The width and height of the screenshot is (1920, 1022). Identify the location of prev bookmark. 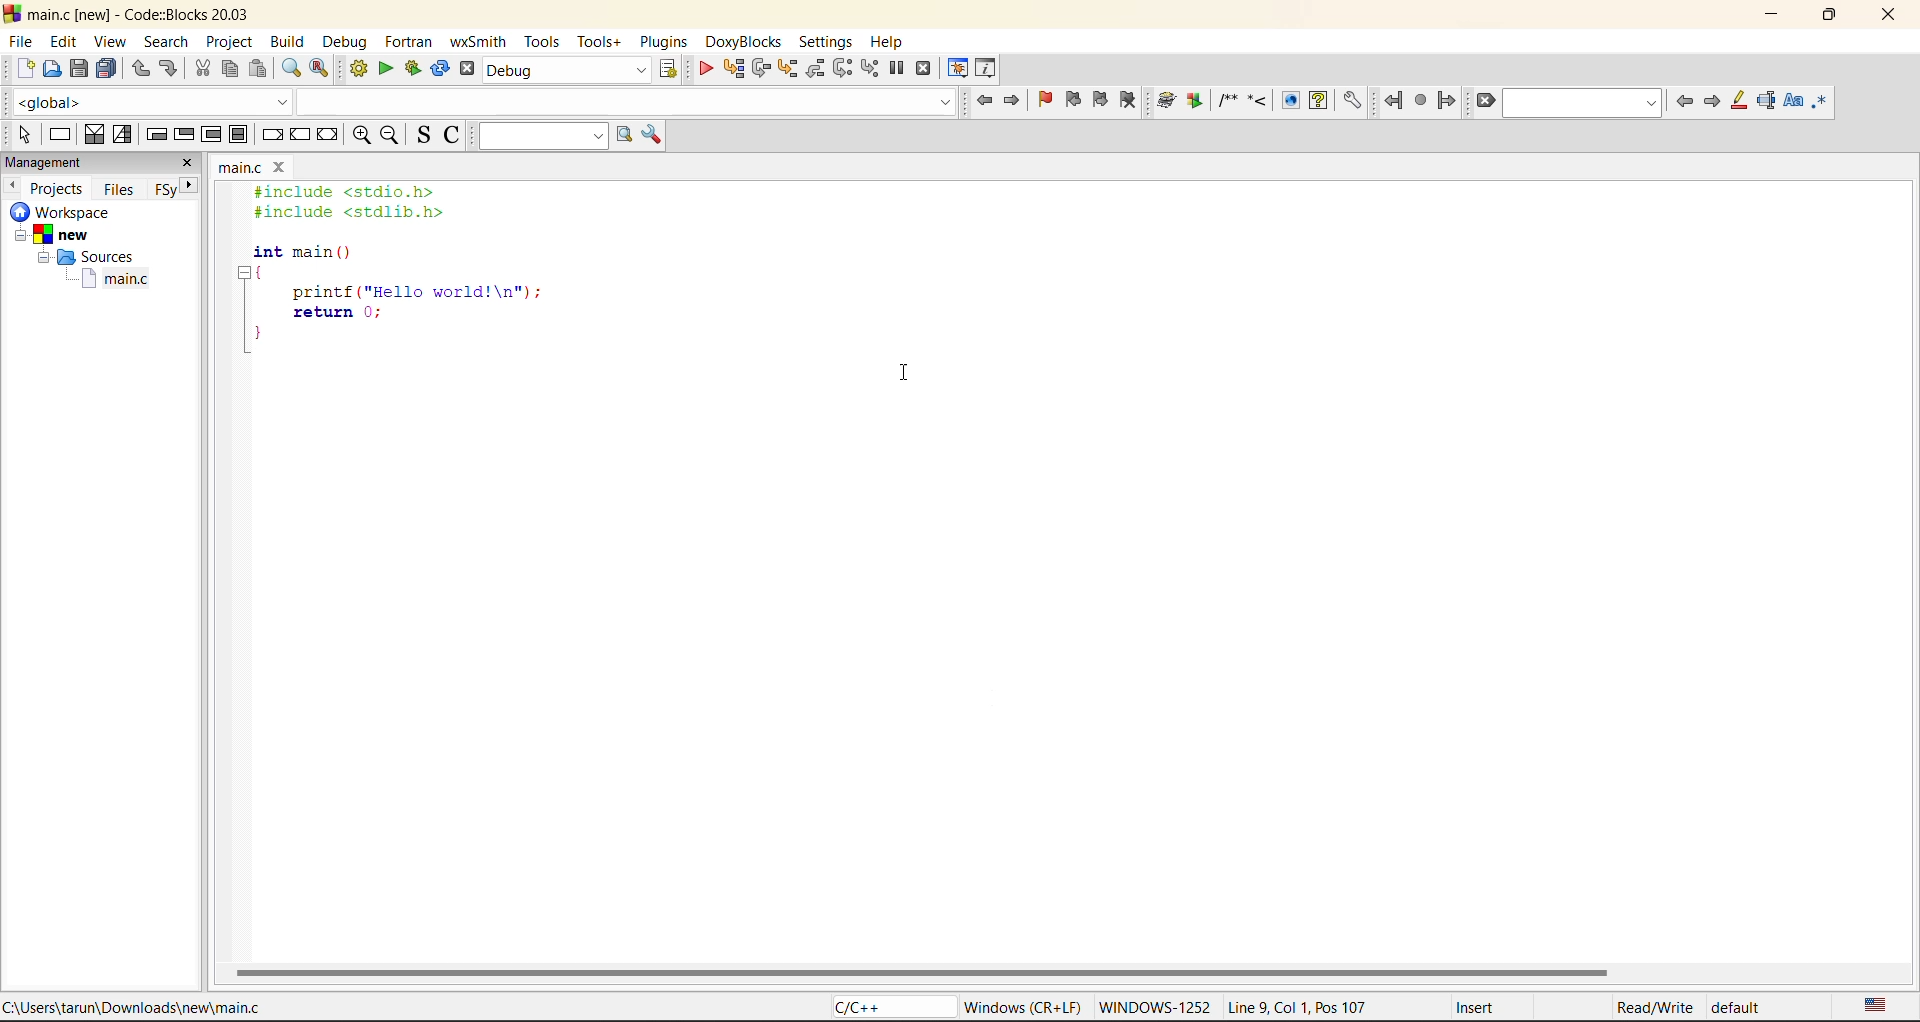
(1073, 102).